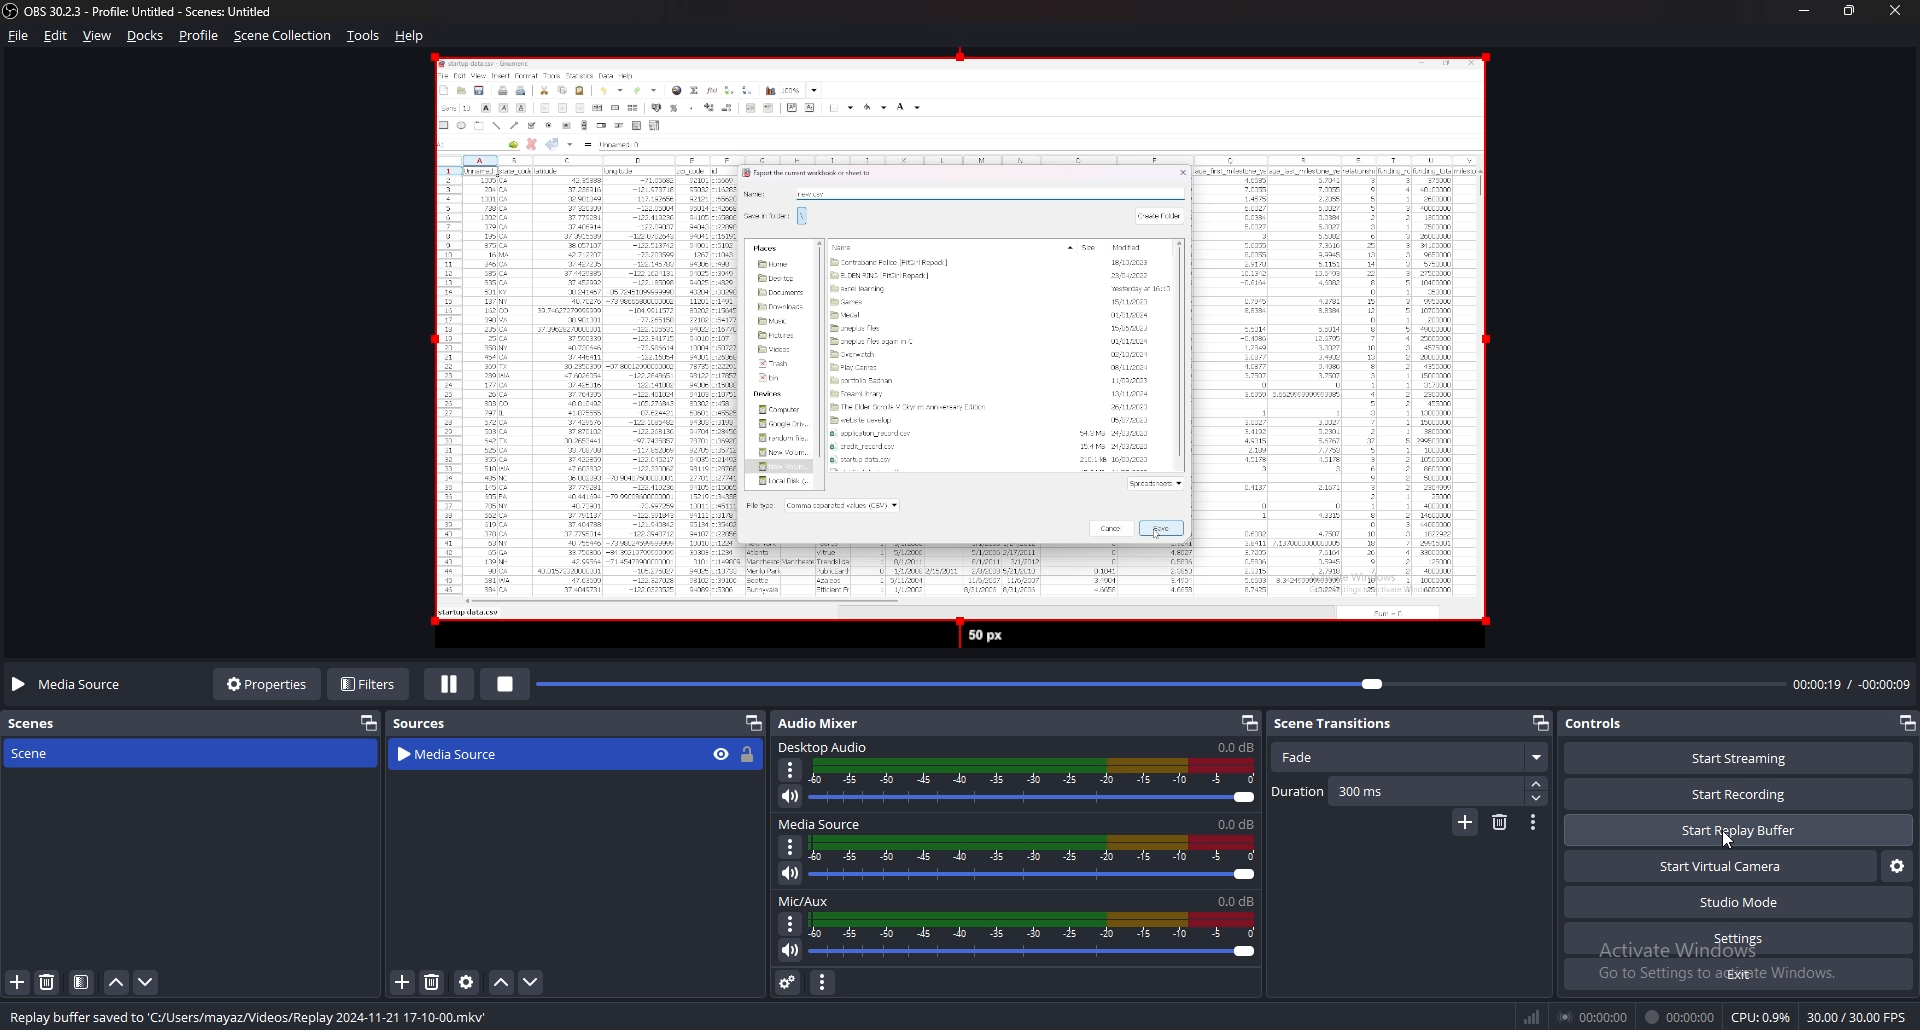 The width and height of the screenshot is (1920, 1030). Describe the element at coordinates (145, 983) in the screenshot. I see `move scene down` at that location.